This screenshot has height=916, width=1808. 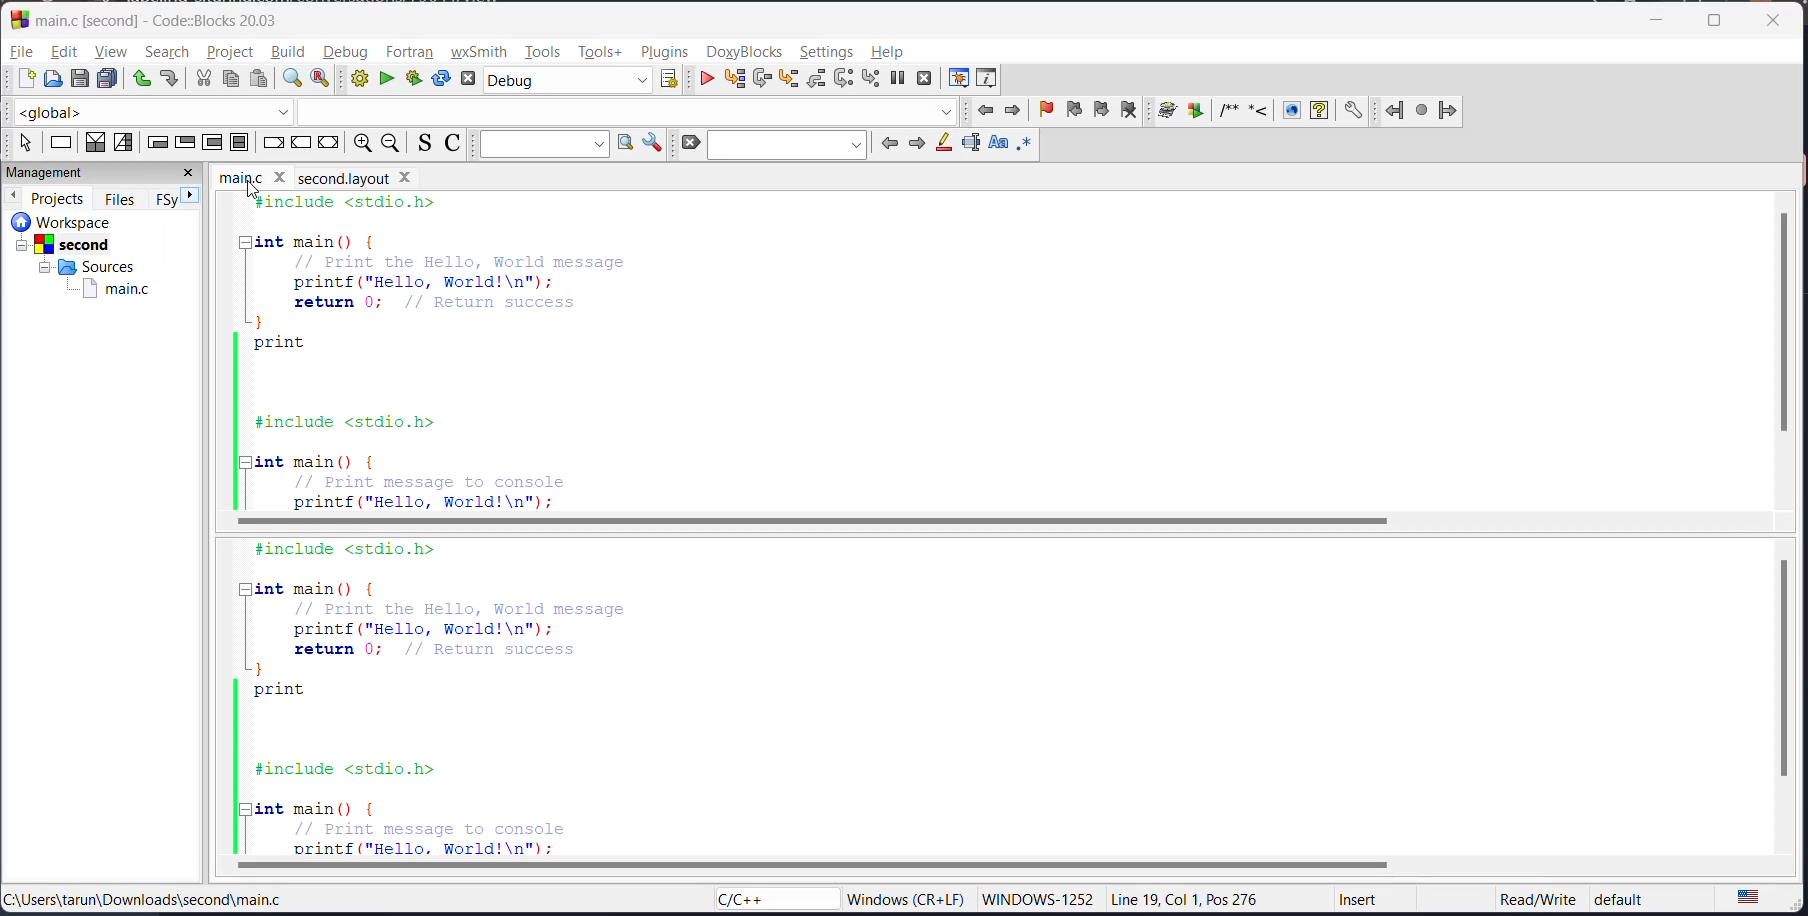 I want to click on ‘Read/Write, so click(x=1539, y=898).